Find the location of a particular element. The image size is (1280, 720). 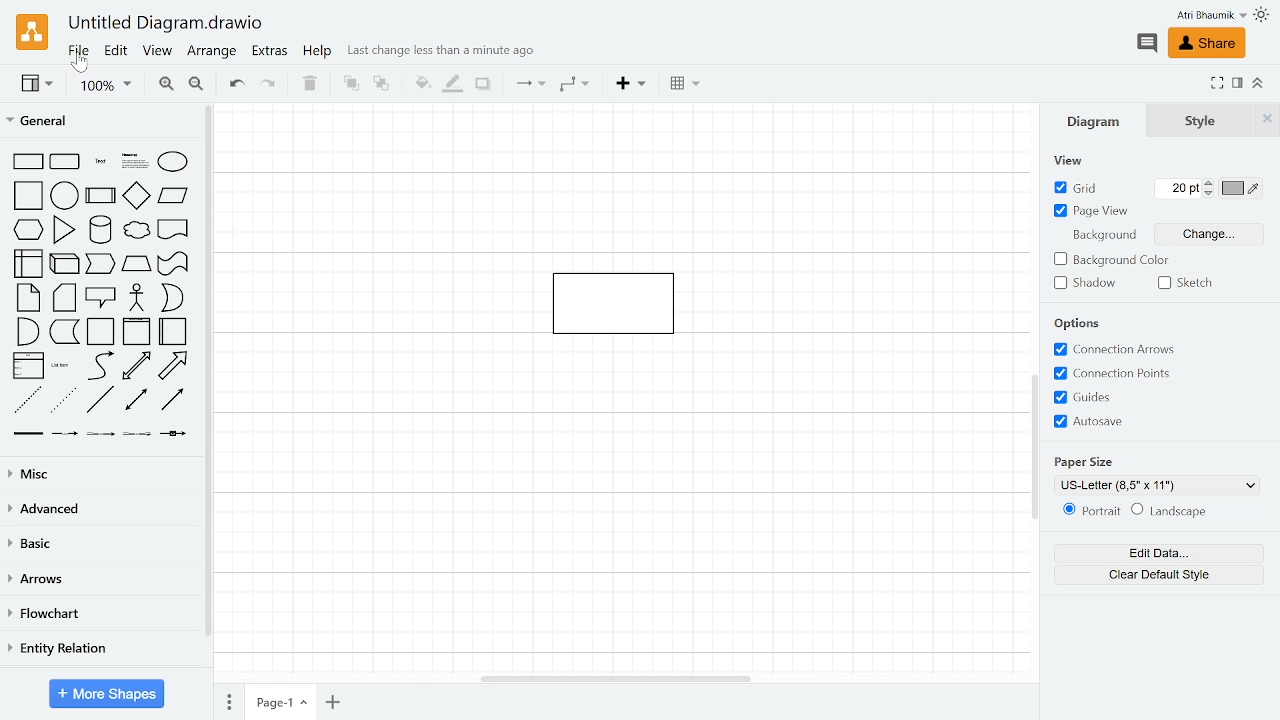

Undo is located at coordinates (236, 86).